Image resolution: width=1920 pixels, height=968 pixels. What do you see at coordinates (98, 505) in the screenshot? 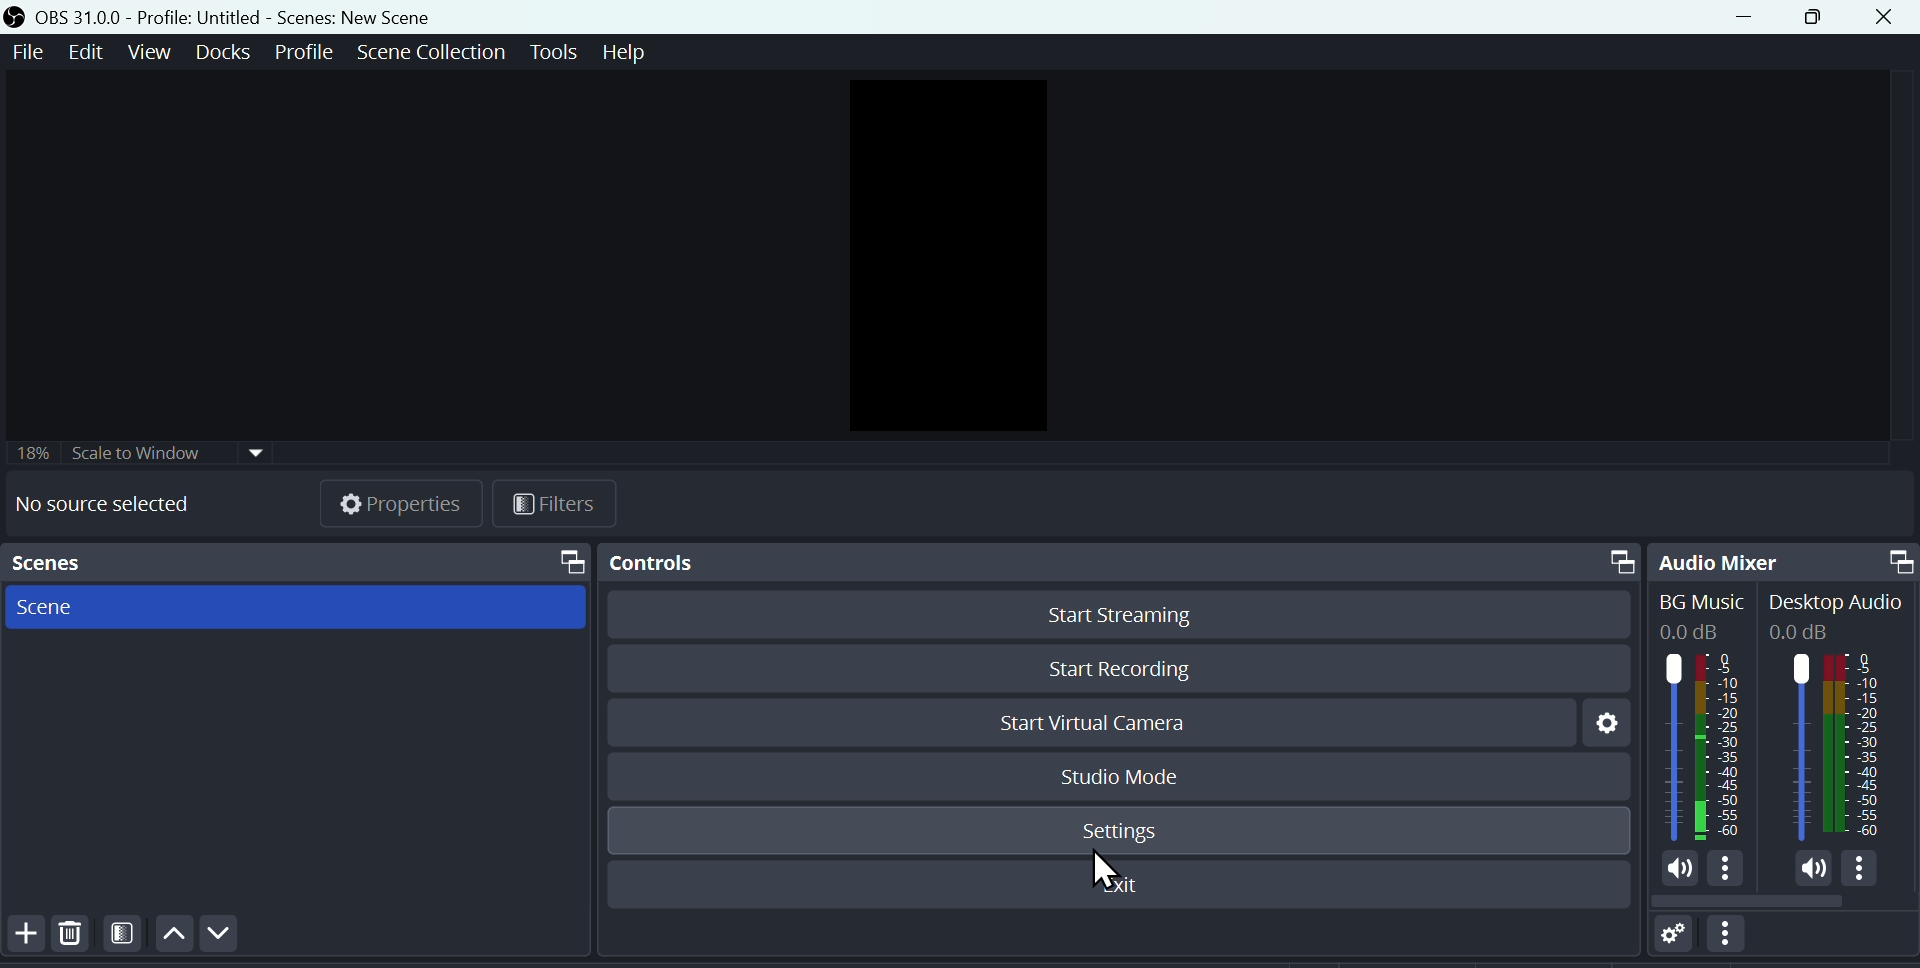
I see `No source selected` at bounding box center [98, 505].